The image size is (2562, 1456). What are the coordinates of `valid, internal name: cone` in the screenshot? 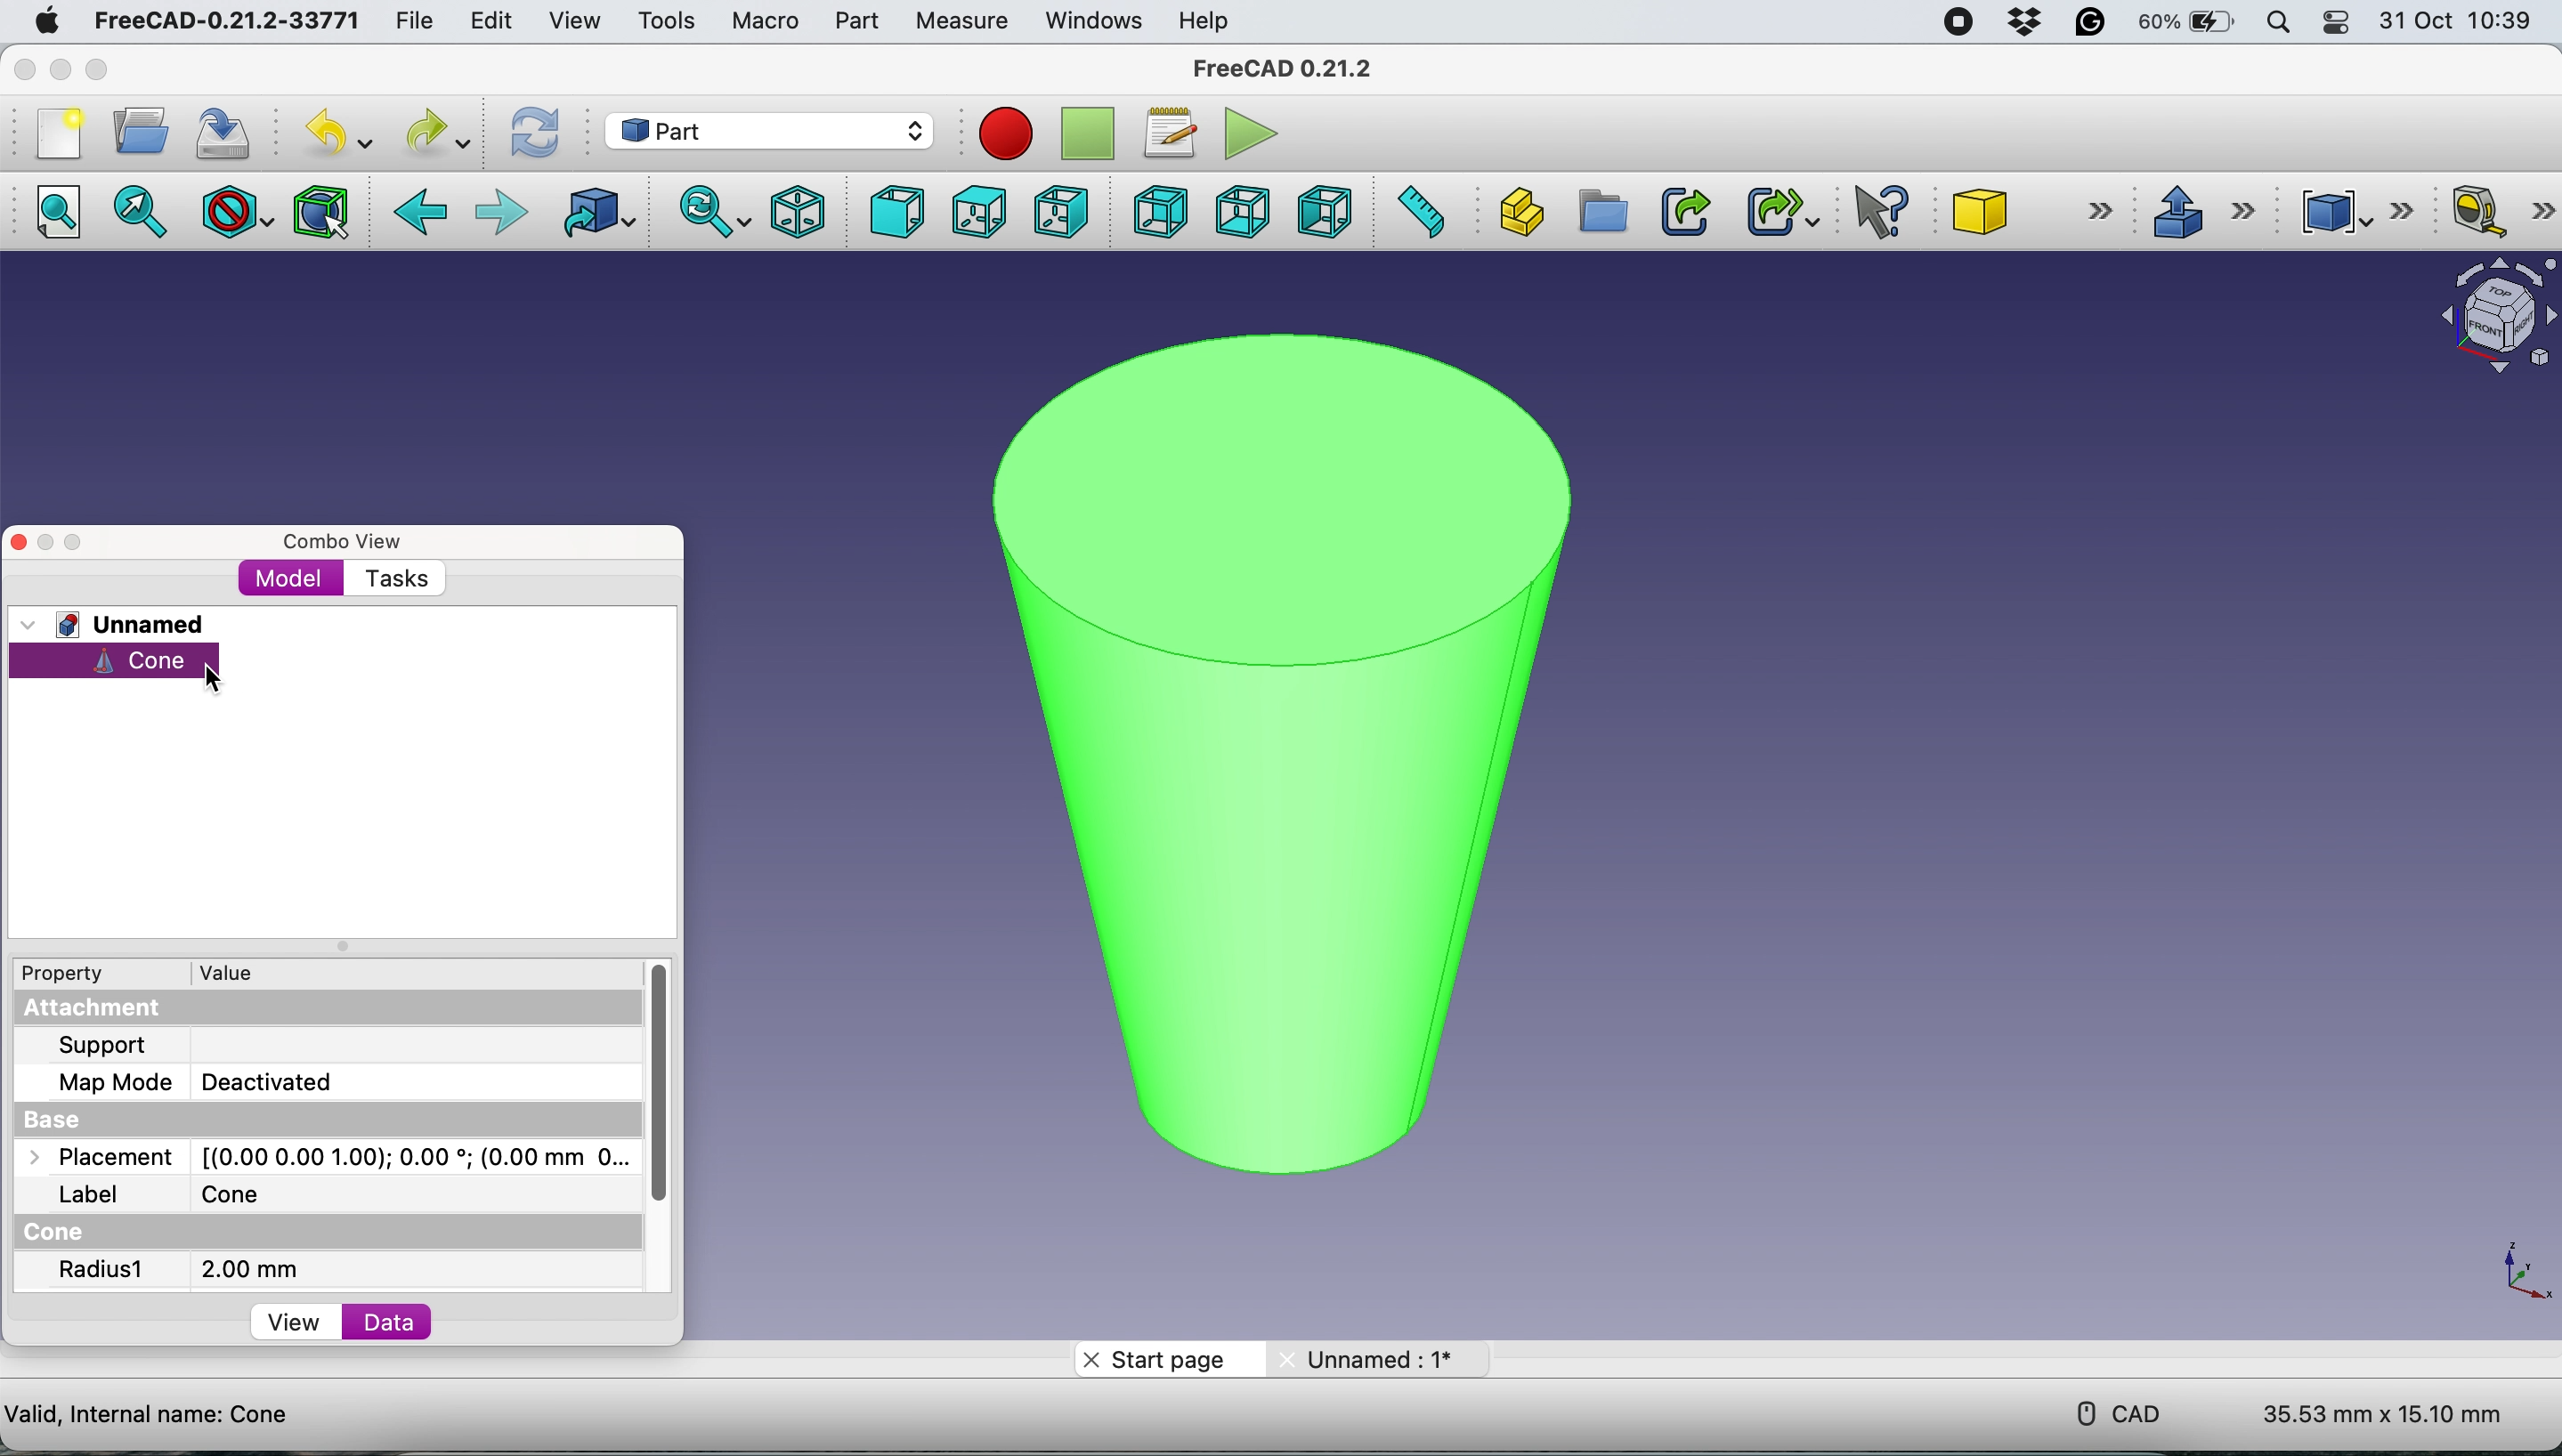 It's located at (149, 1412).